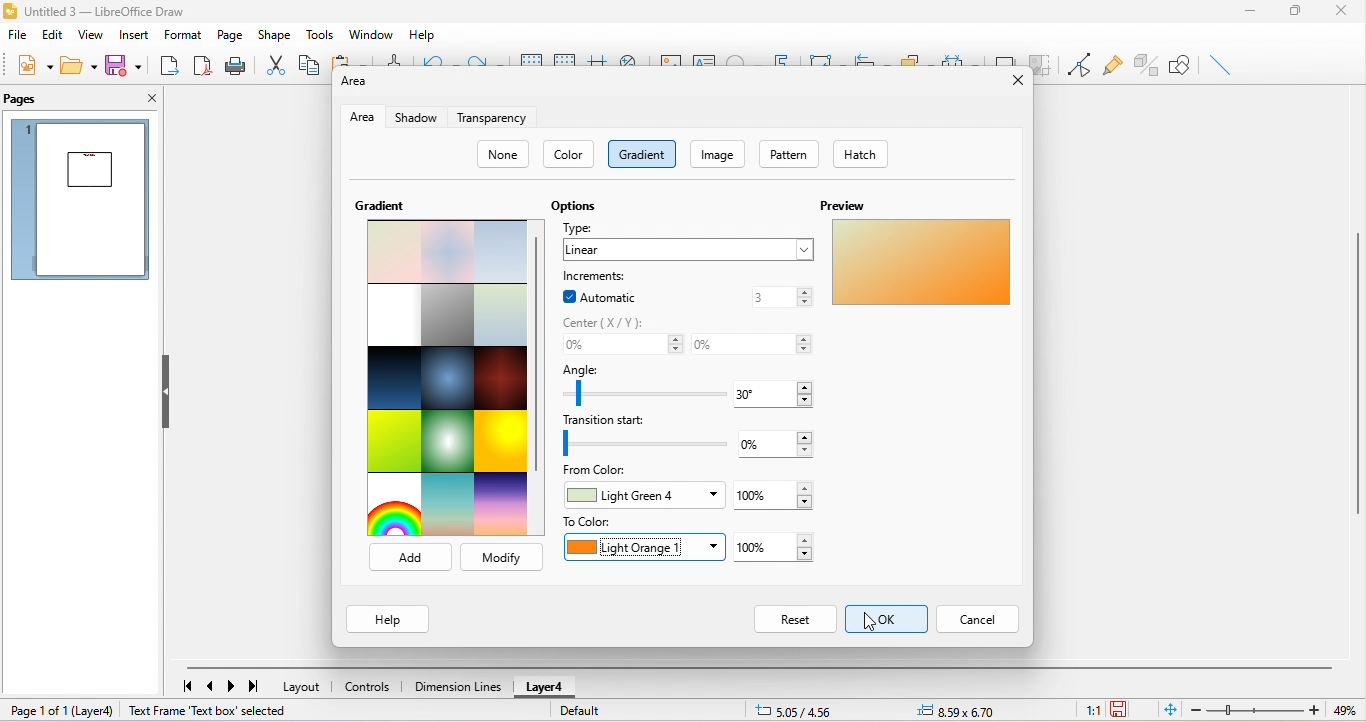 The image size is (1366, 722). Describe the element at coordinates (719, 153) in the screenshot. I see `image` at that location.